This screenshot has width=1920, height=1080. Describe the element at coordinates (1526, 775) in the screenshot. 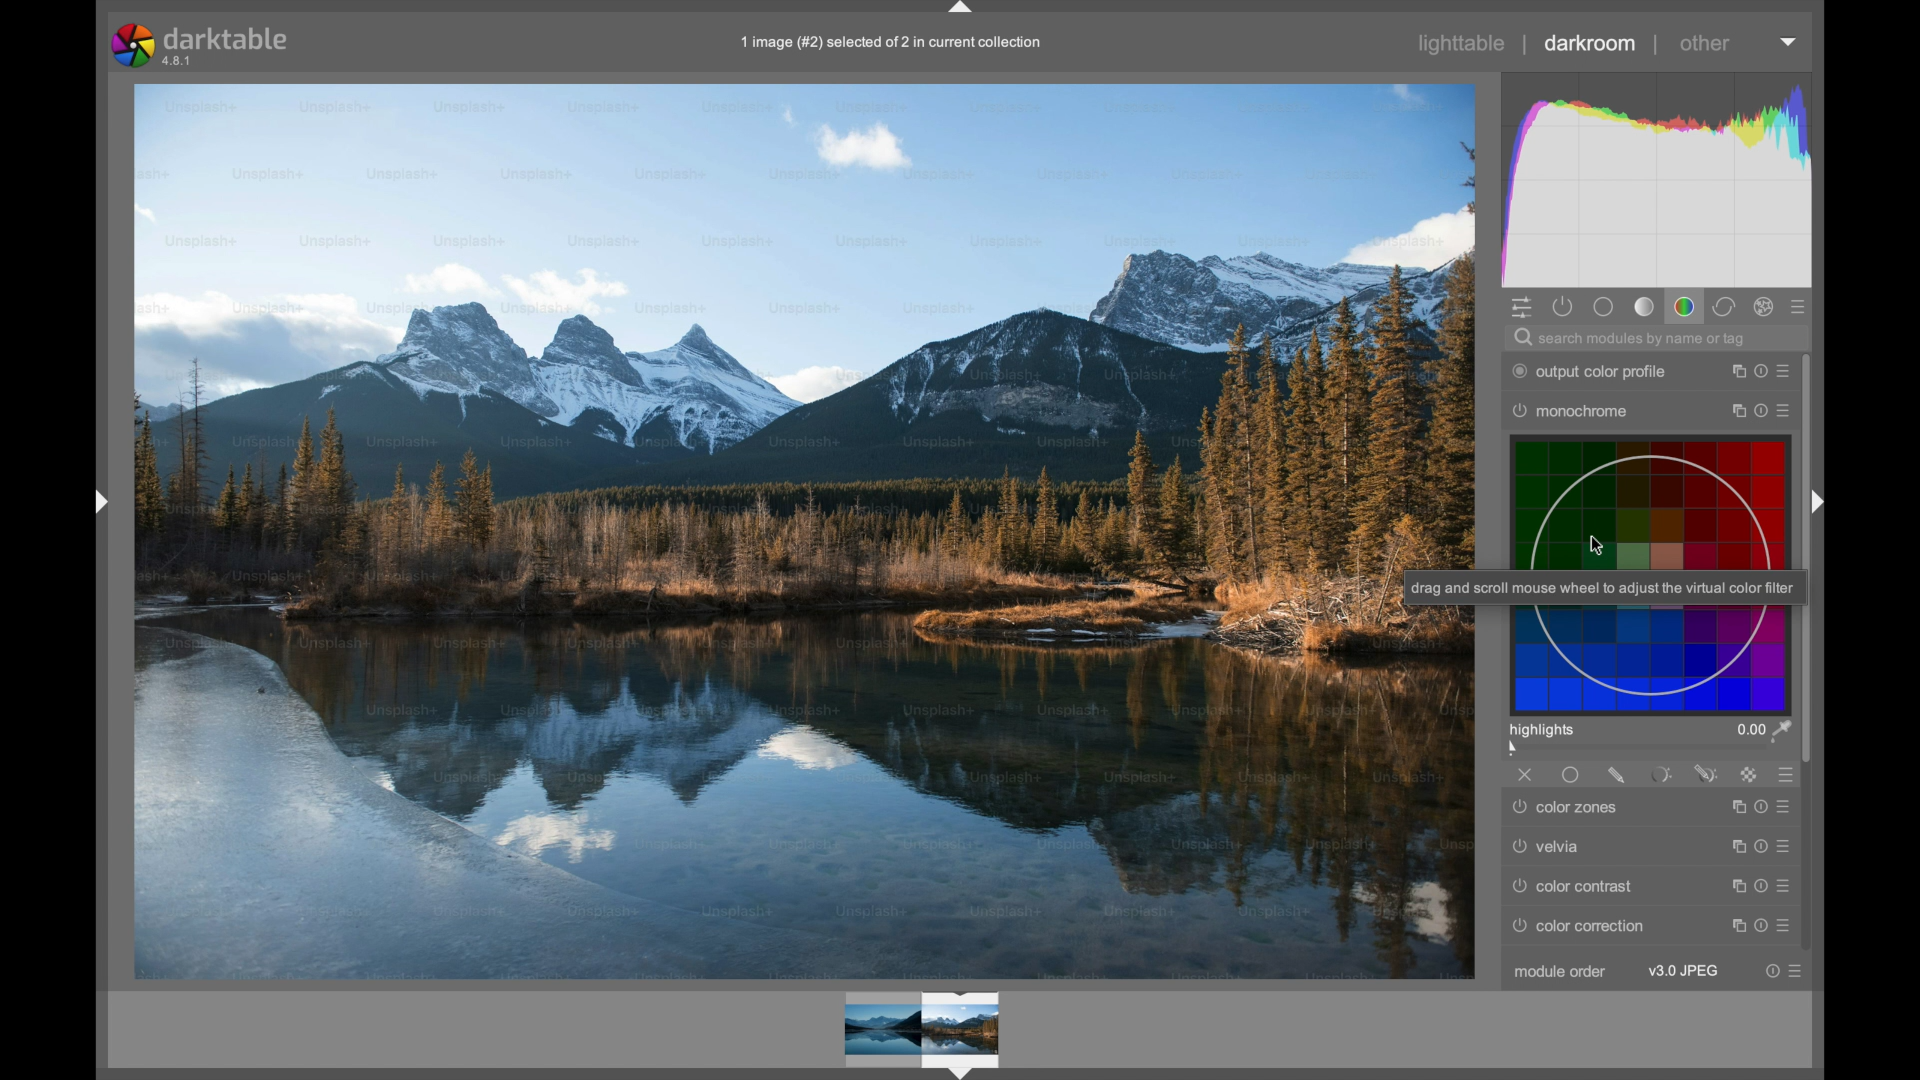

I see `off` at that location.